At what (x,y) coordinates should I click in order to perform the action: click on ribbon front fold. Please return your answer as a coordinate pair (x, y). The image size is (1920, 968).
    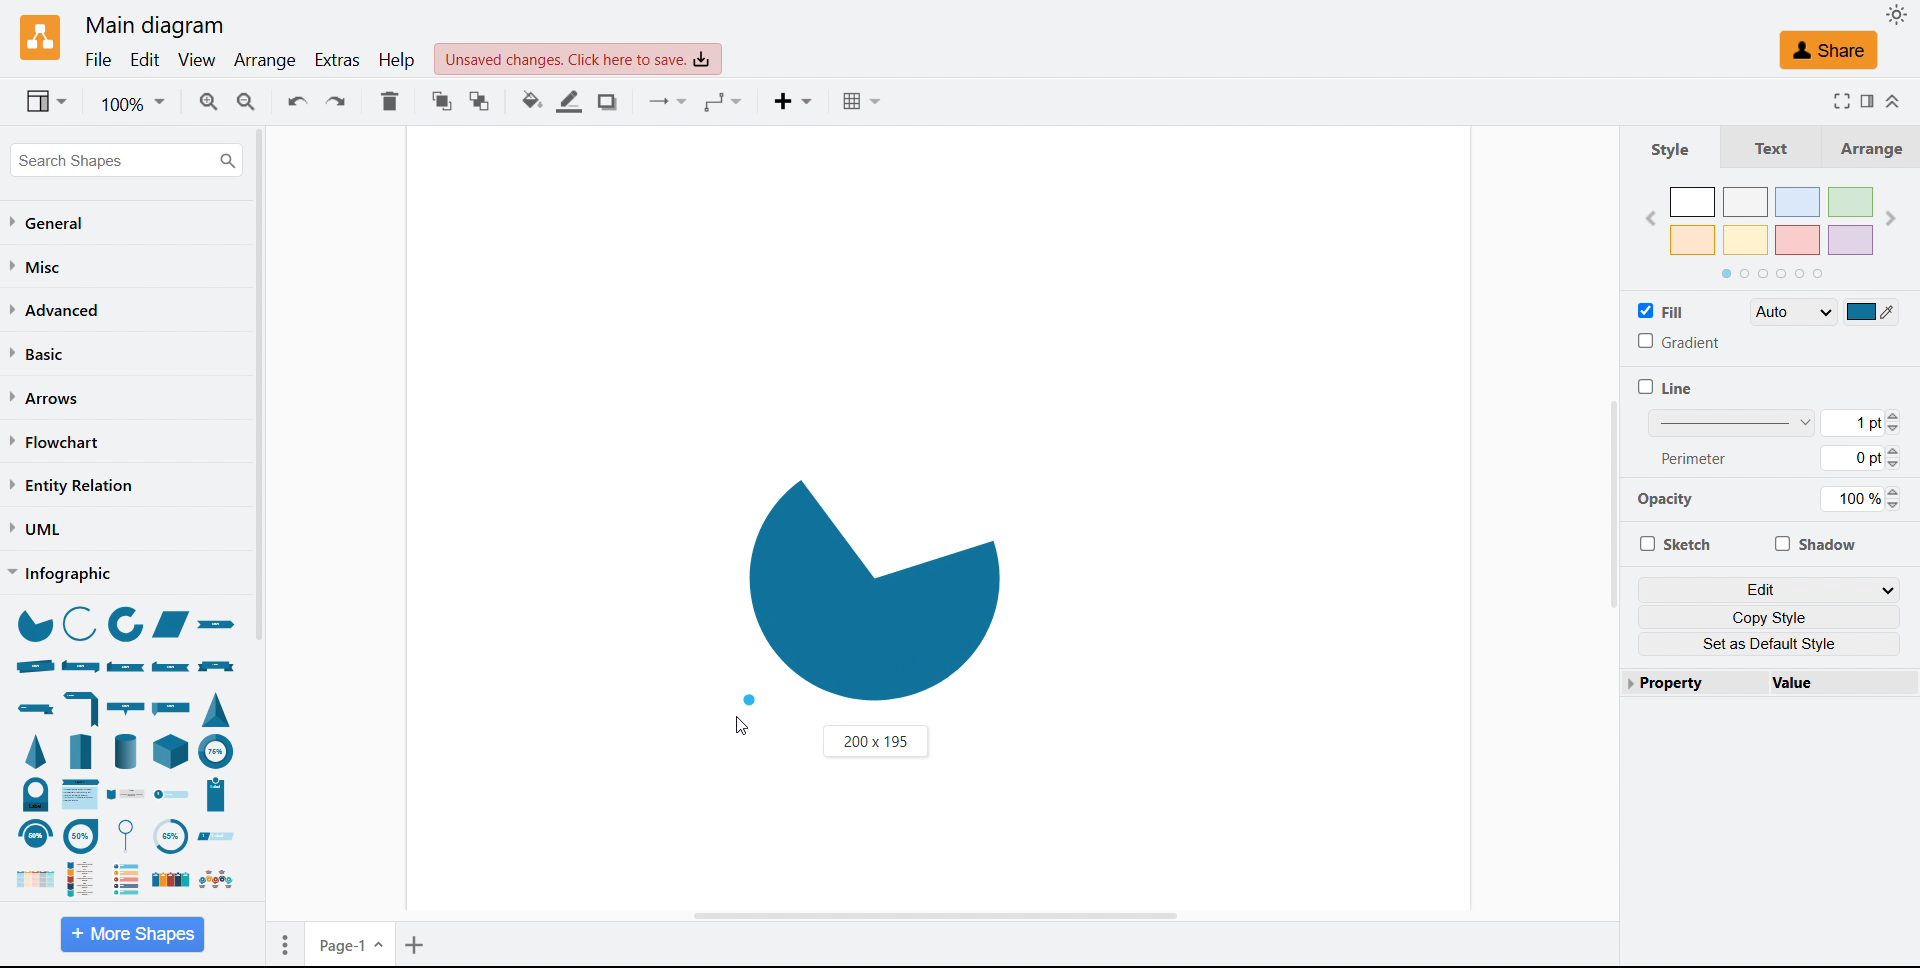
    Looking at the image, I should click on (127, 667).